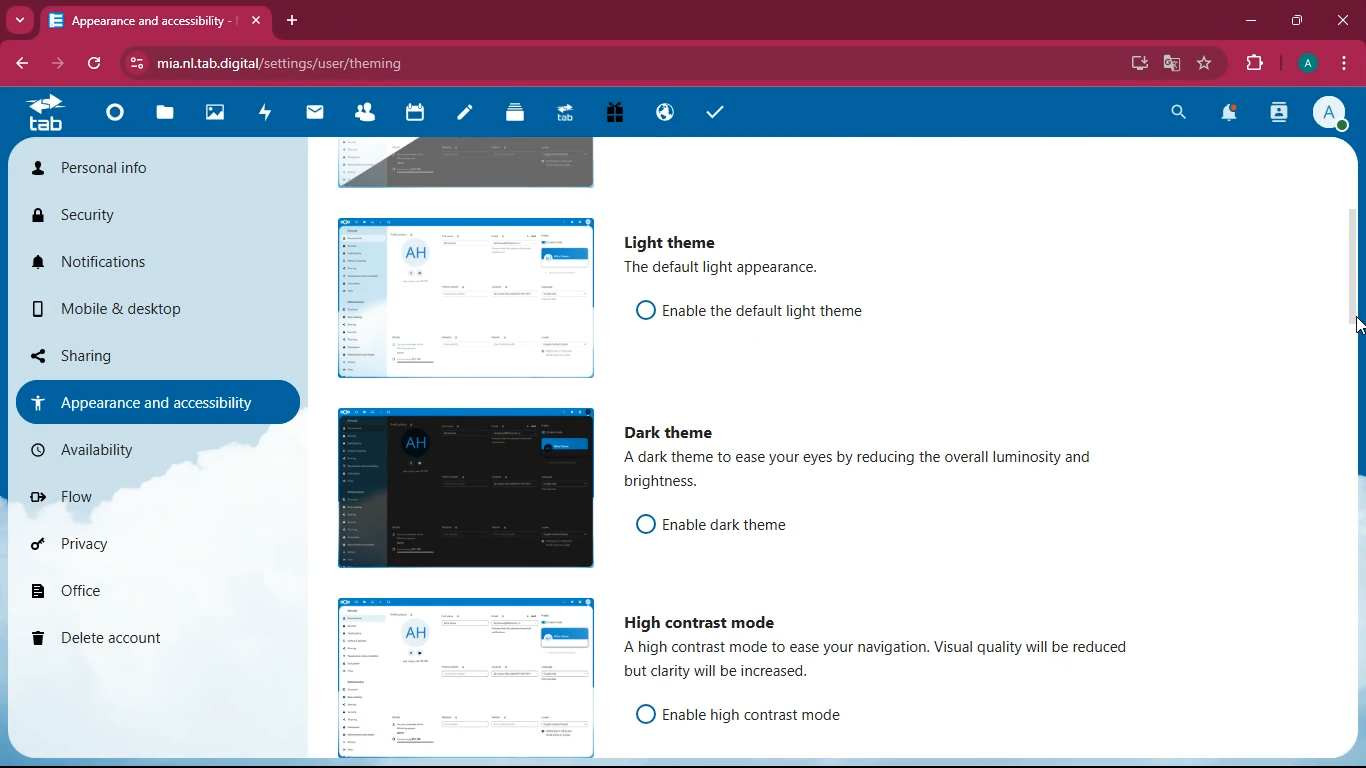 The image size is (1366, 768). I want to click on tab, so click(561, 112).